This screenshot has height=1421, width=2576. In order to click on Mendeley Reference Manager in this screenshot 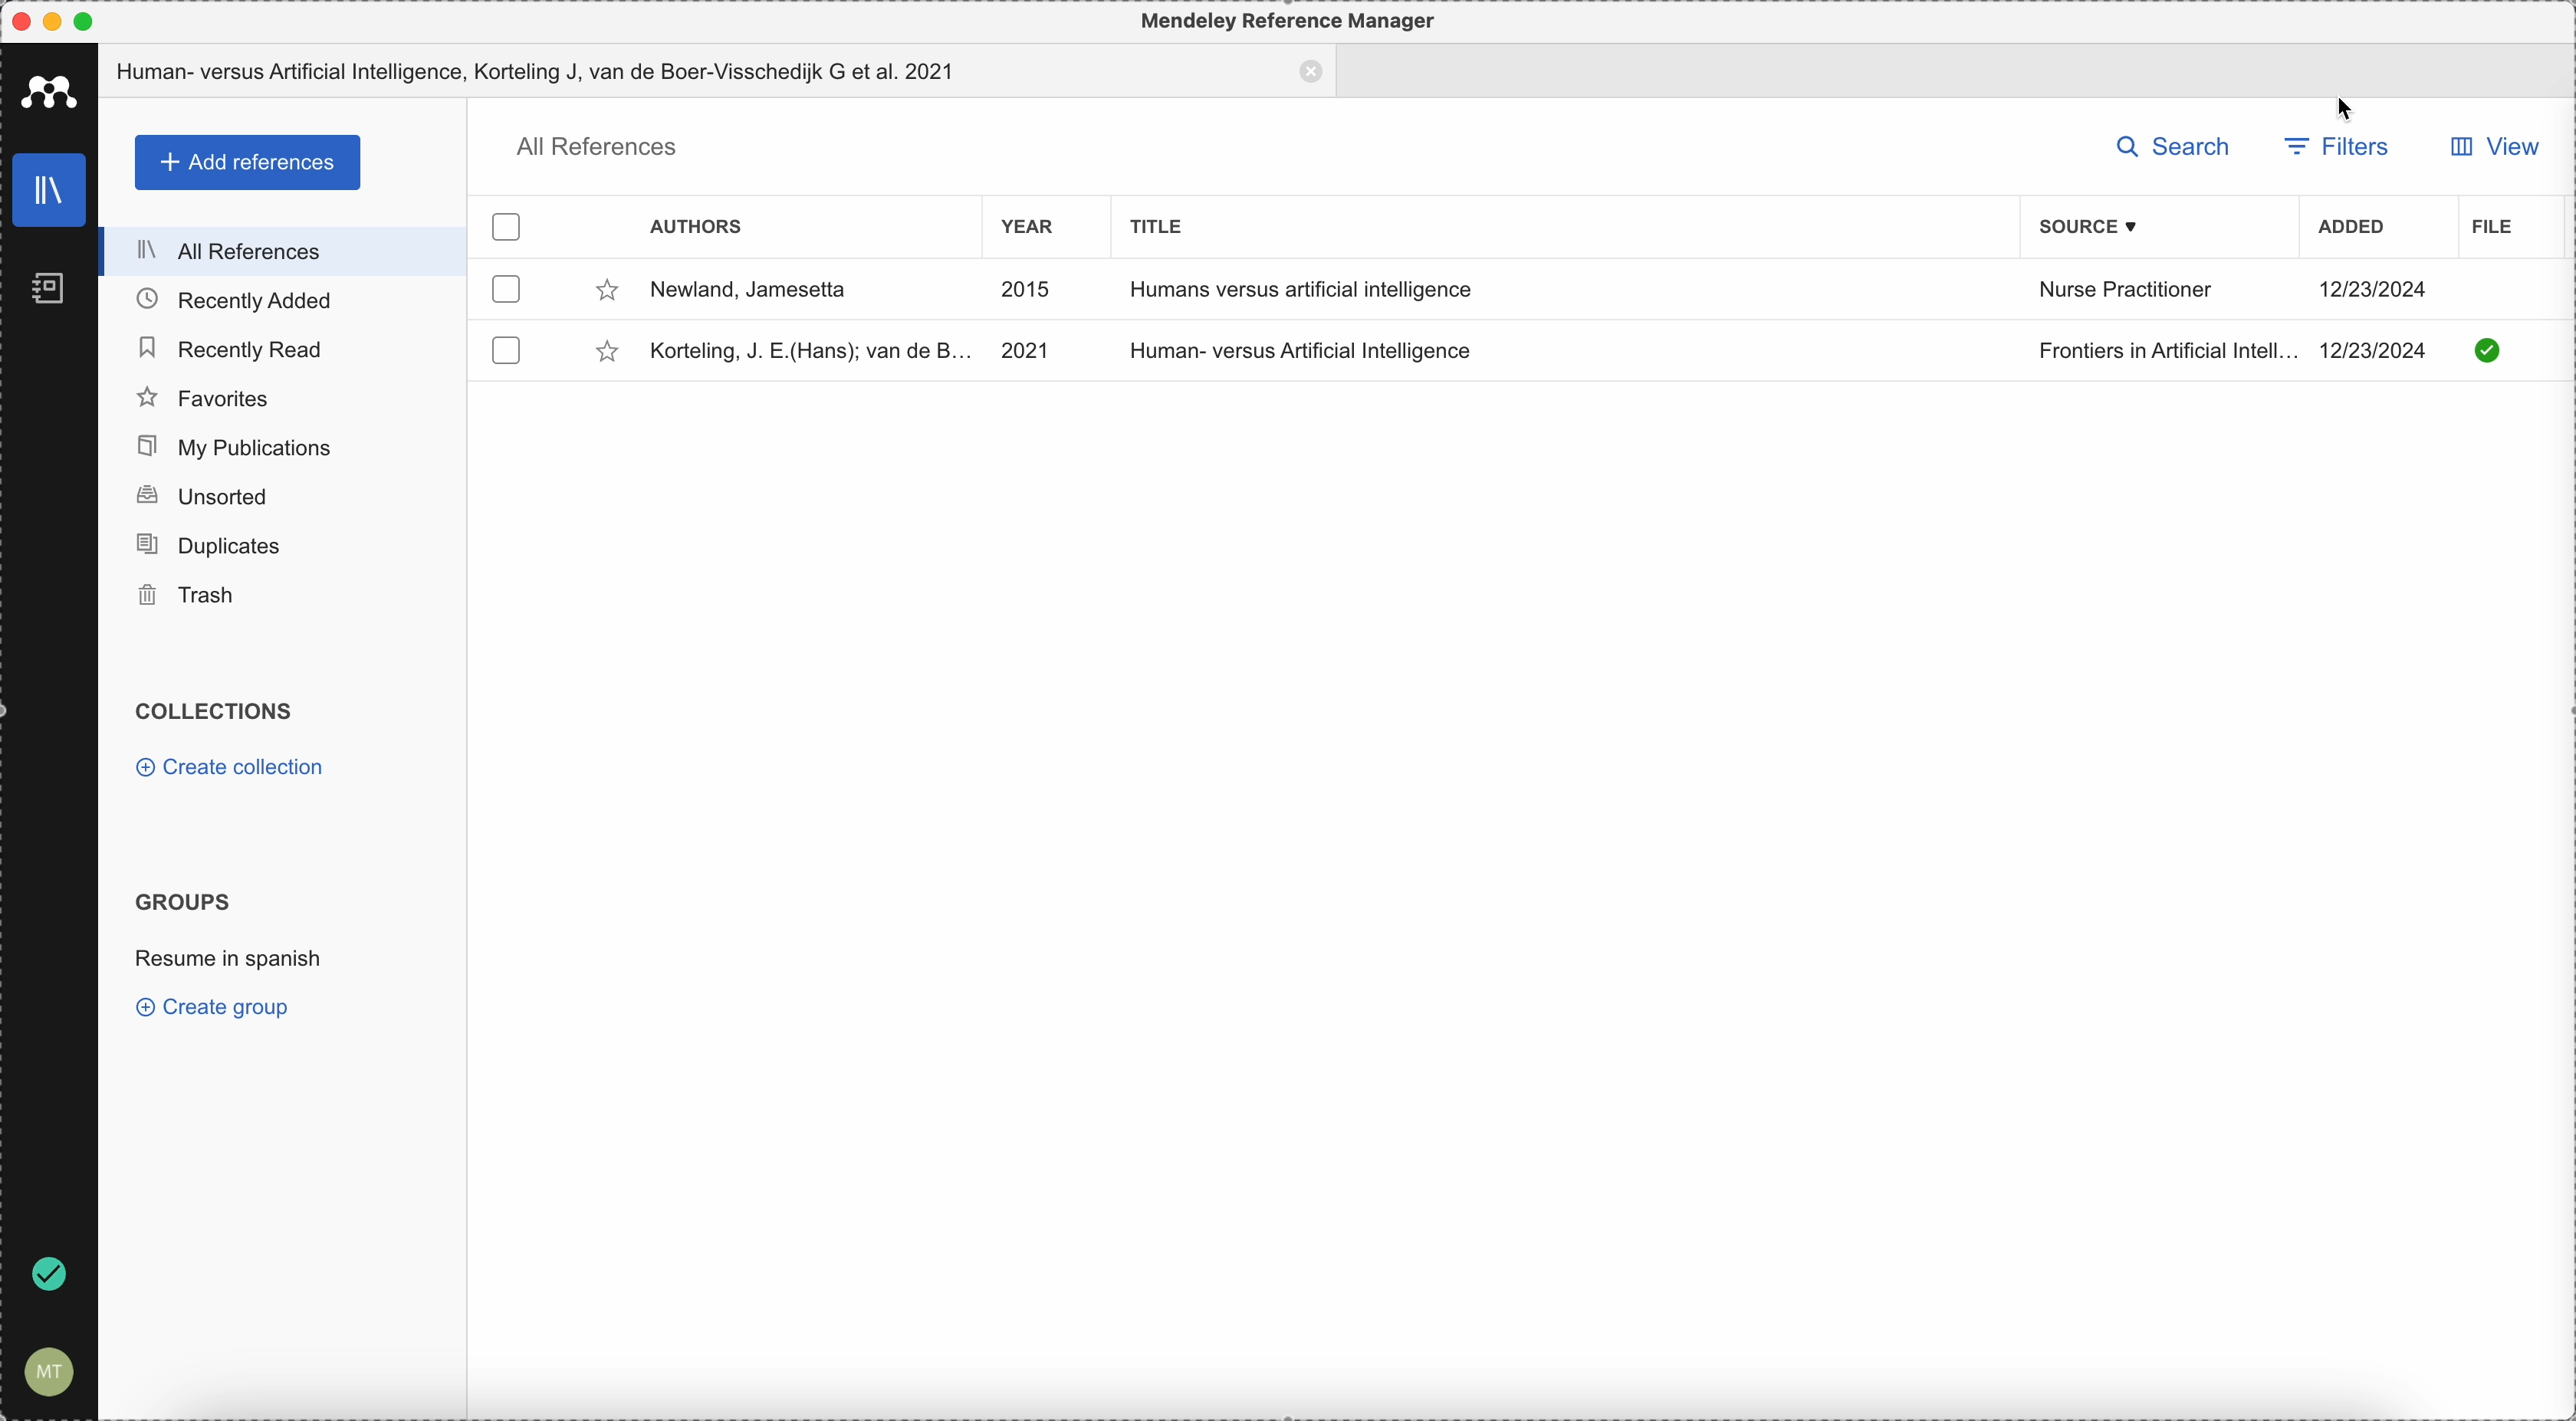, I will do `click(1285, 17)`.